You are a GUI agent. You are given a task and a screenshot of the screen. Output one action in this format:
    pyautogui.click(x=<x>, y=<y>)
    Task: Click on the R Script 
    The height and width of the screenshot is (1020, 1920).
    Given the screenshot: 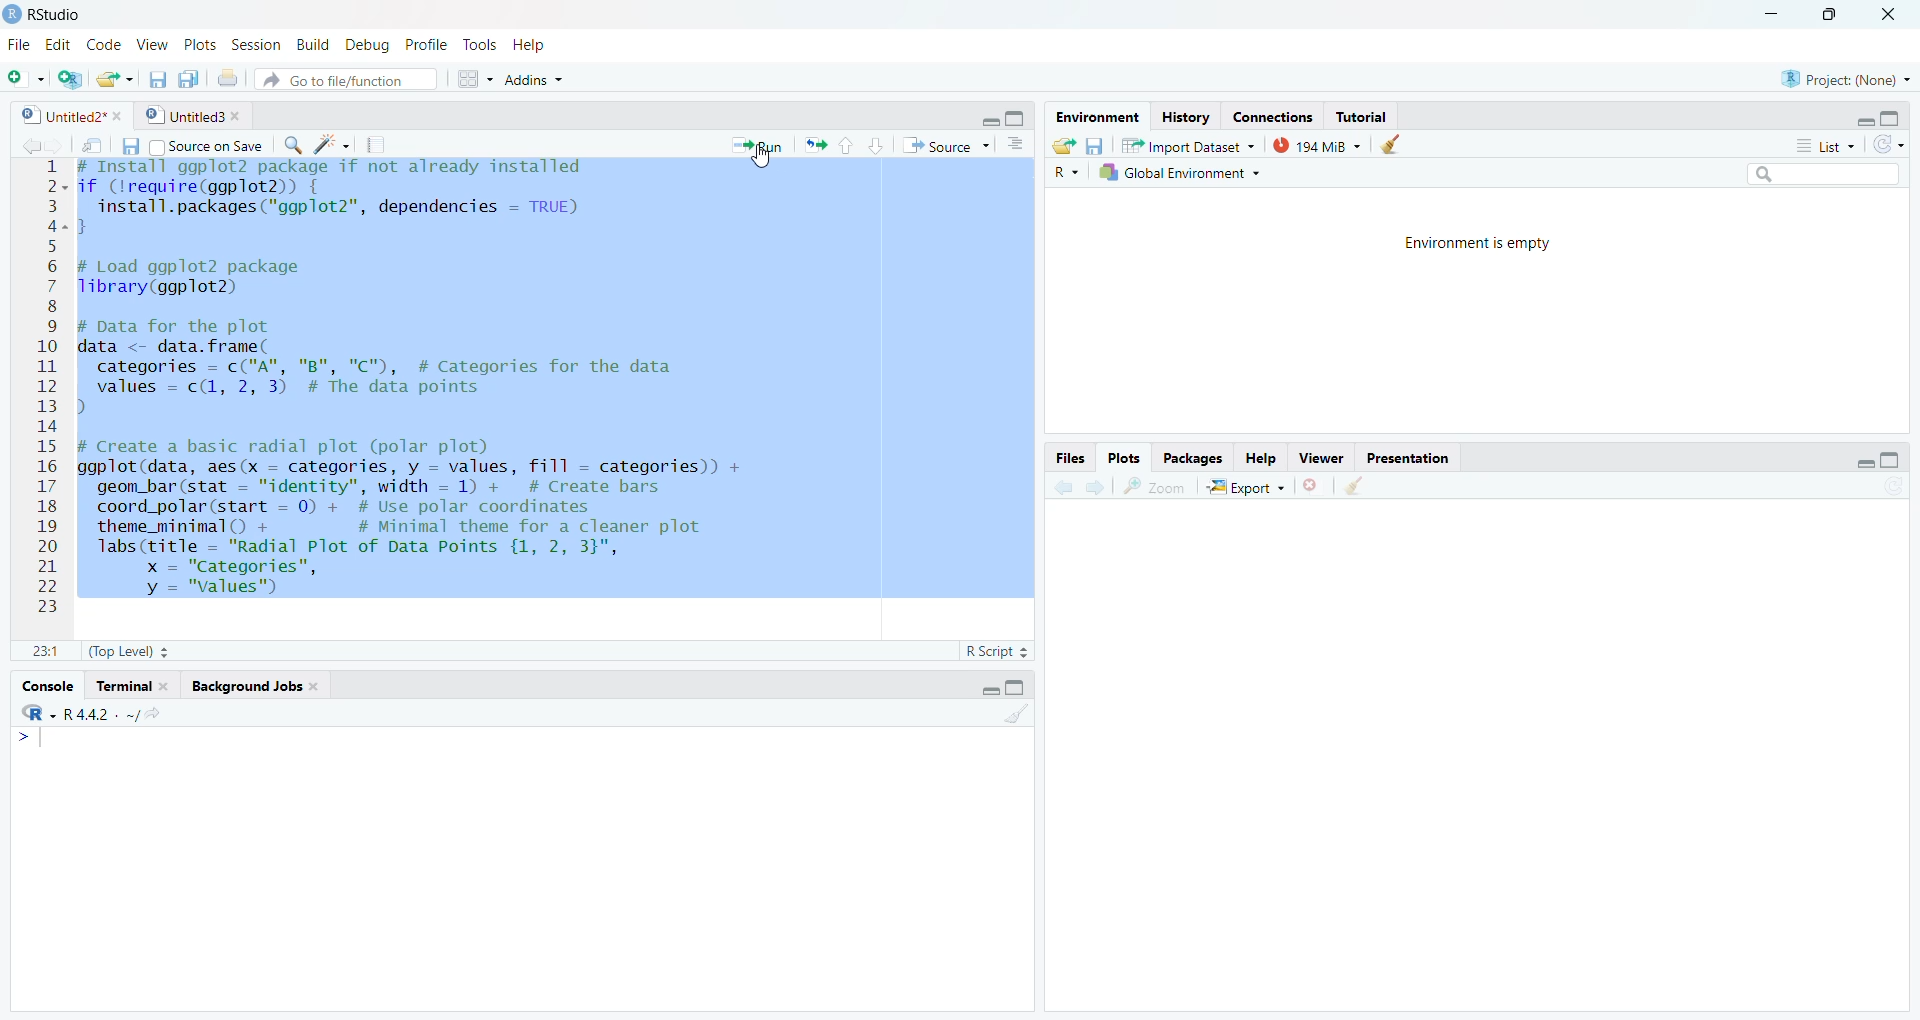 What is the action you would take?
    pyautogui.click(x=994, y=650)
    